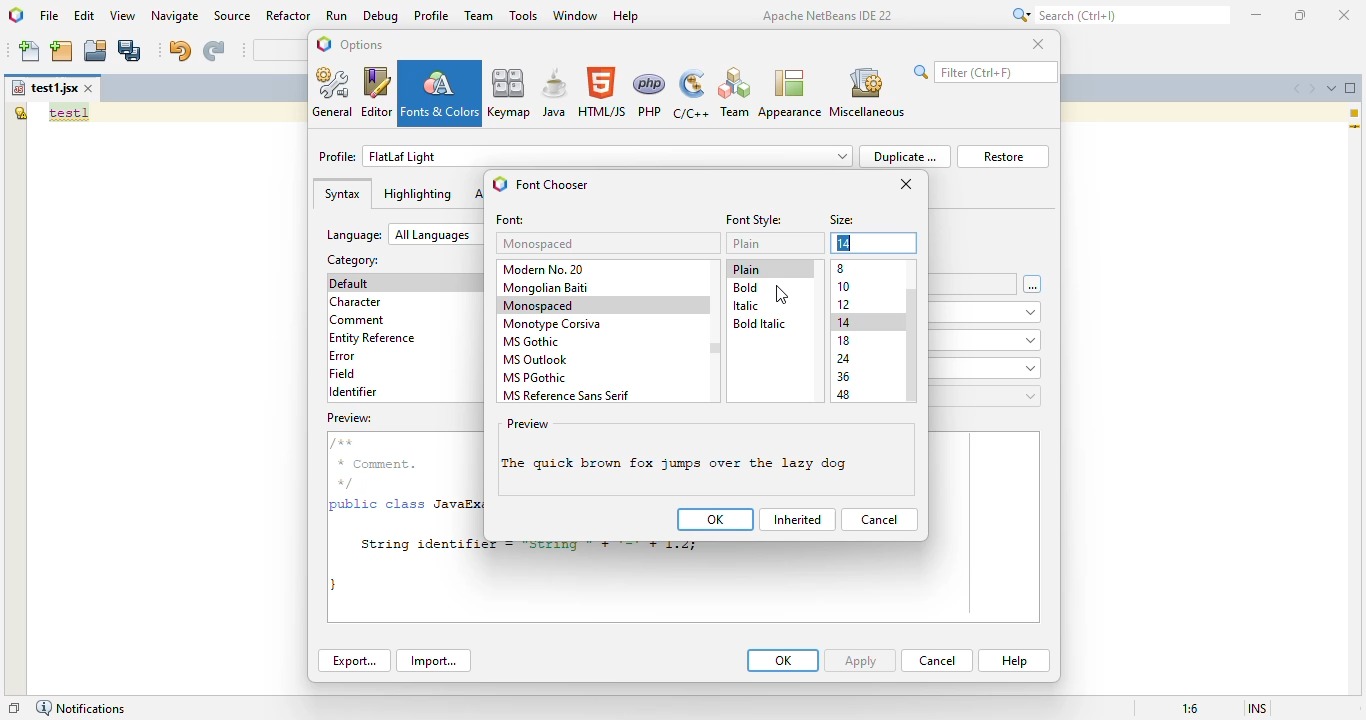  I want to click on search, so click(1117, 15).